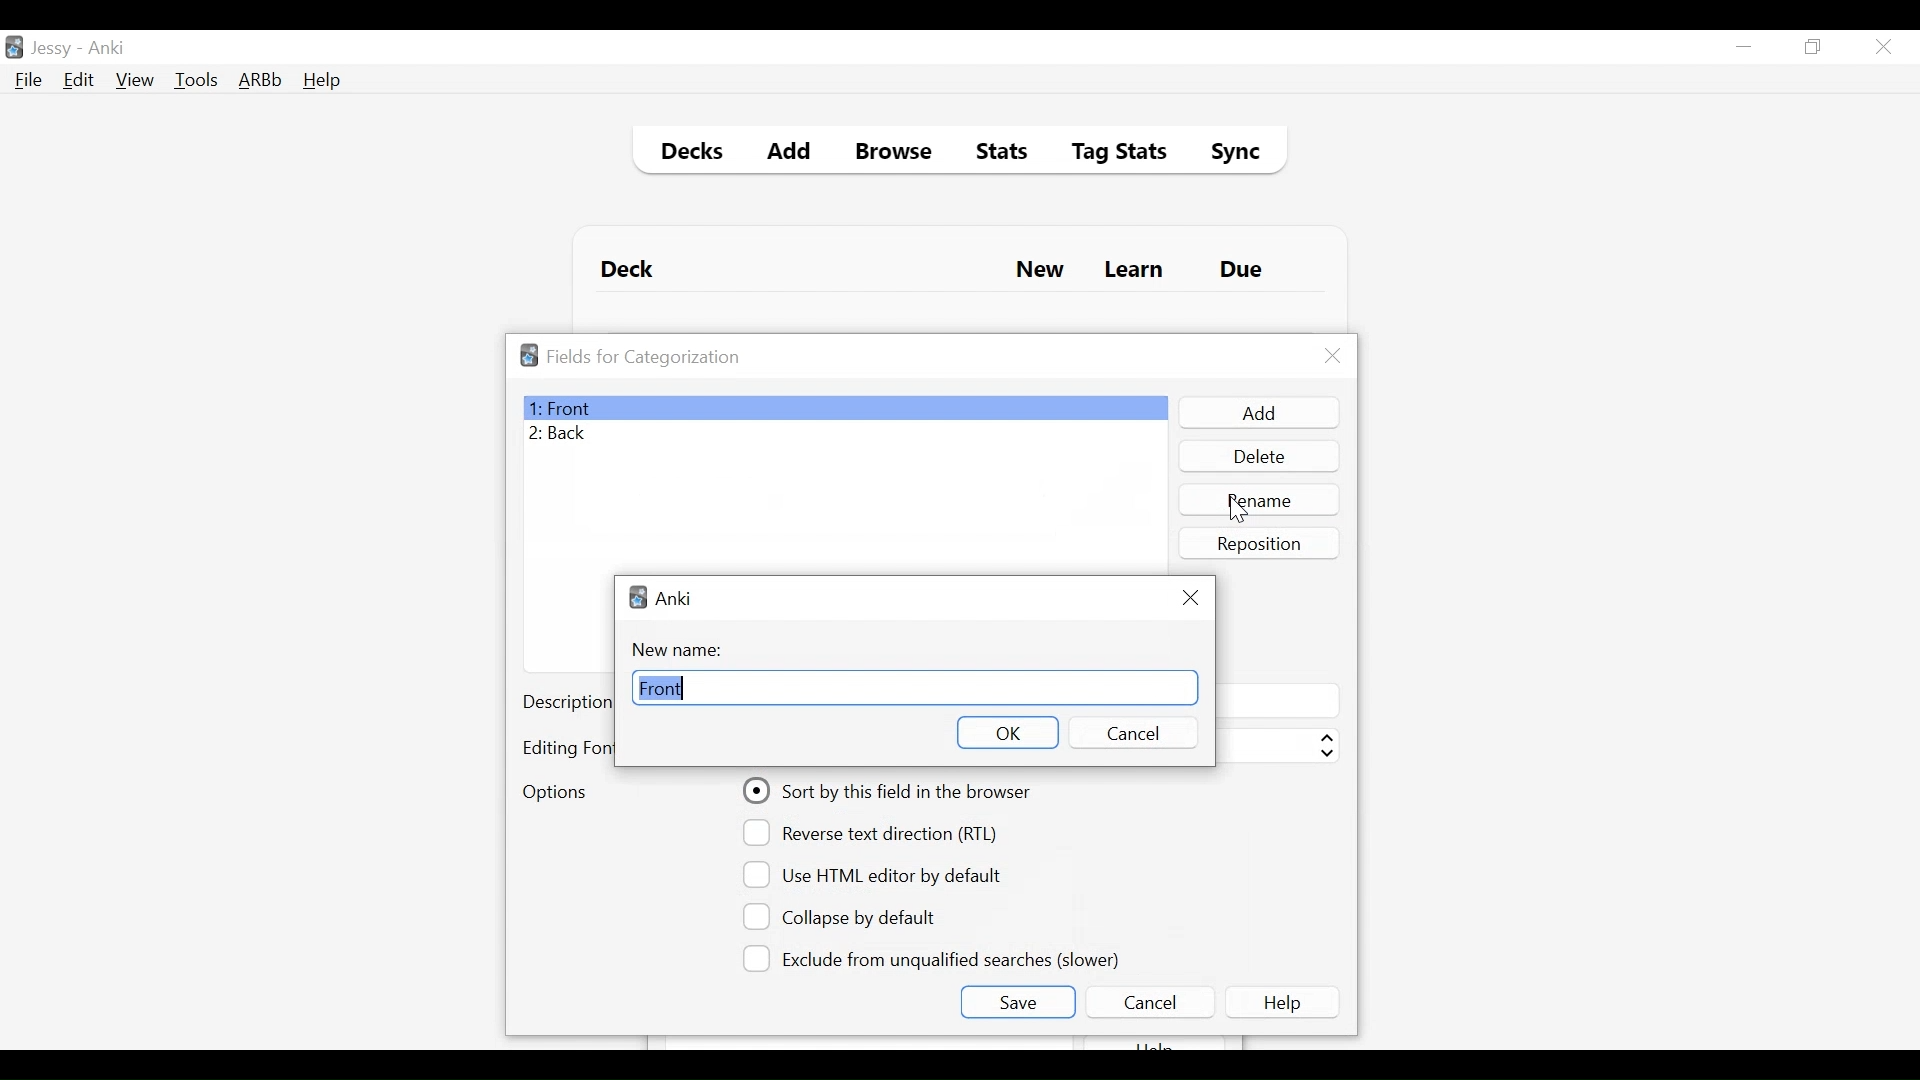 This screenshot has width=1920, height=1080. Describe the element at coordinates (1261, 543) in the screenshot. I see `Reposition` at that location.